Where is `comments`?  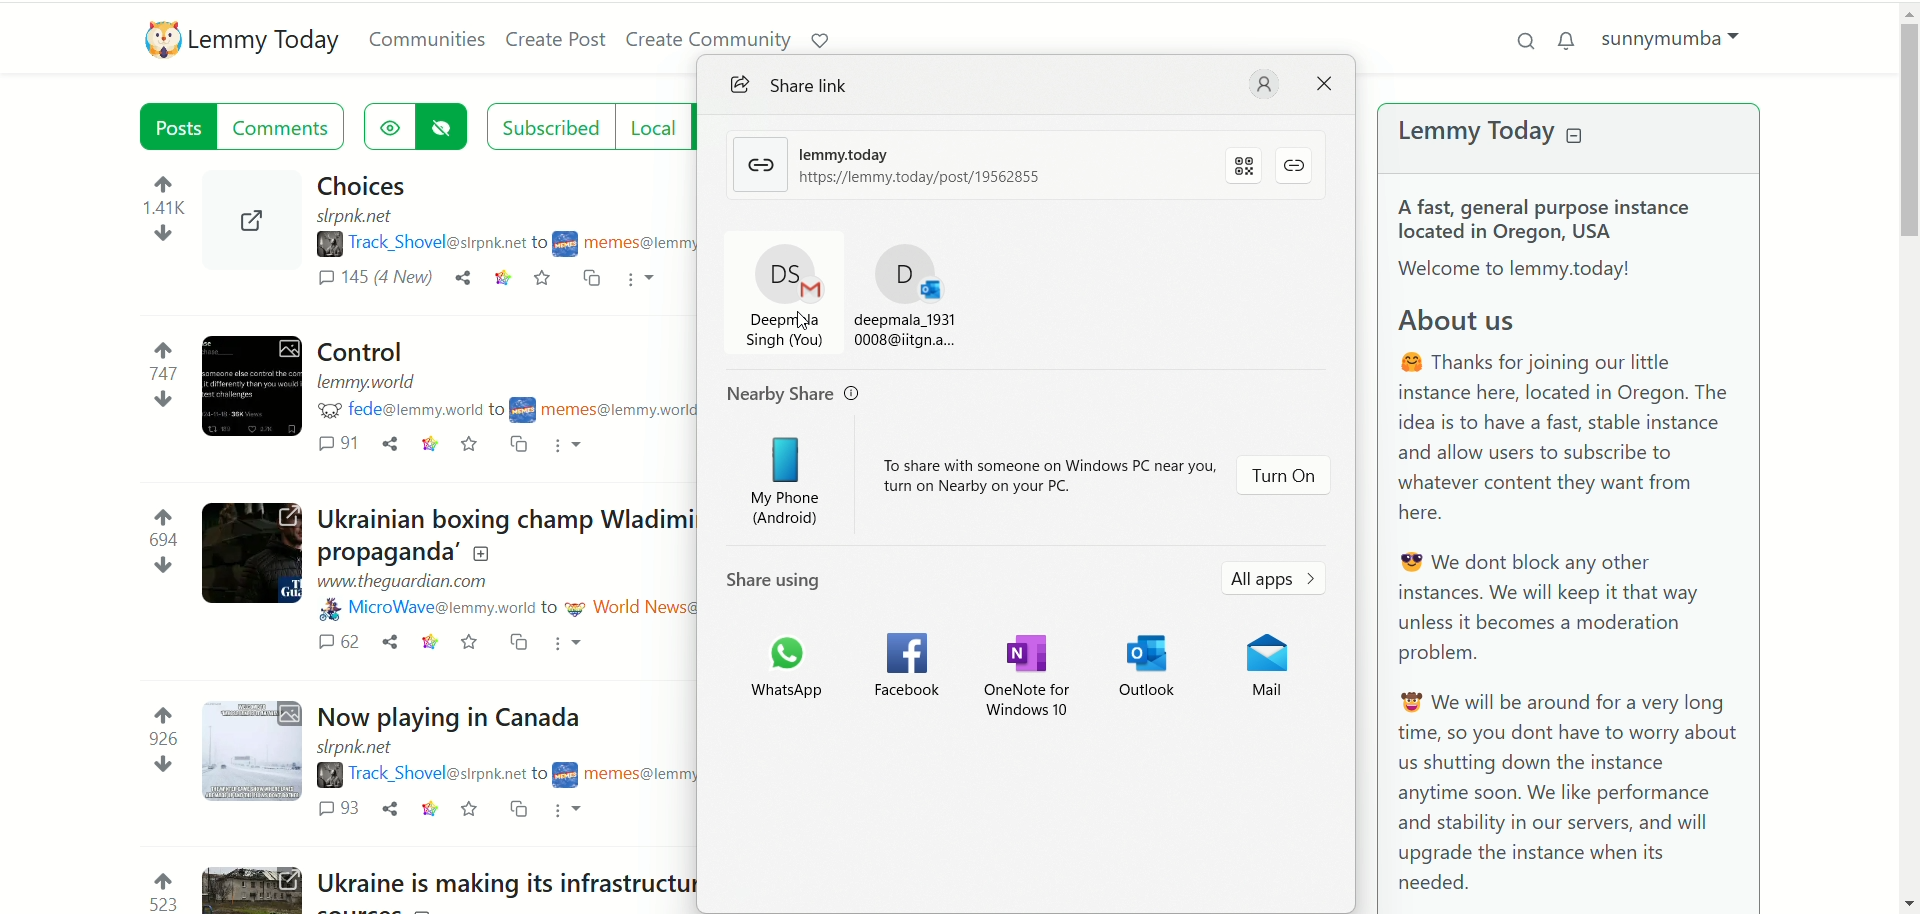 comments is located at coordinates (342, 810).